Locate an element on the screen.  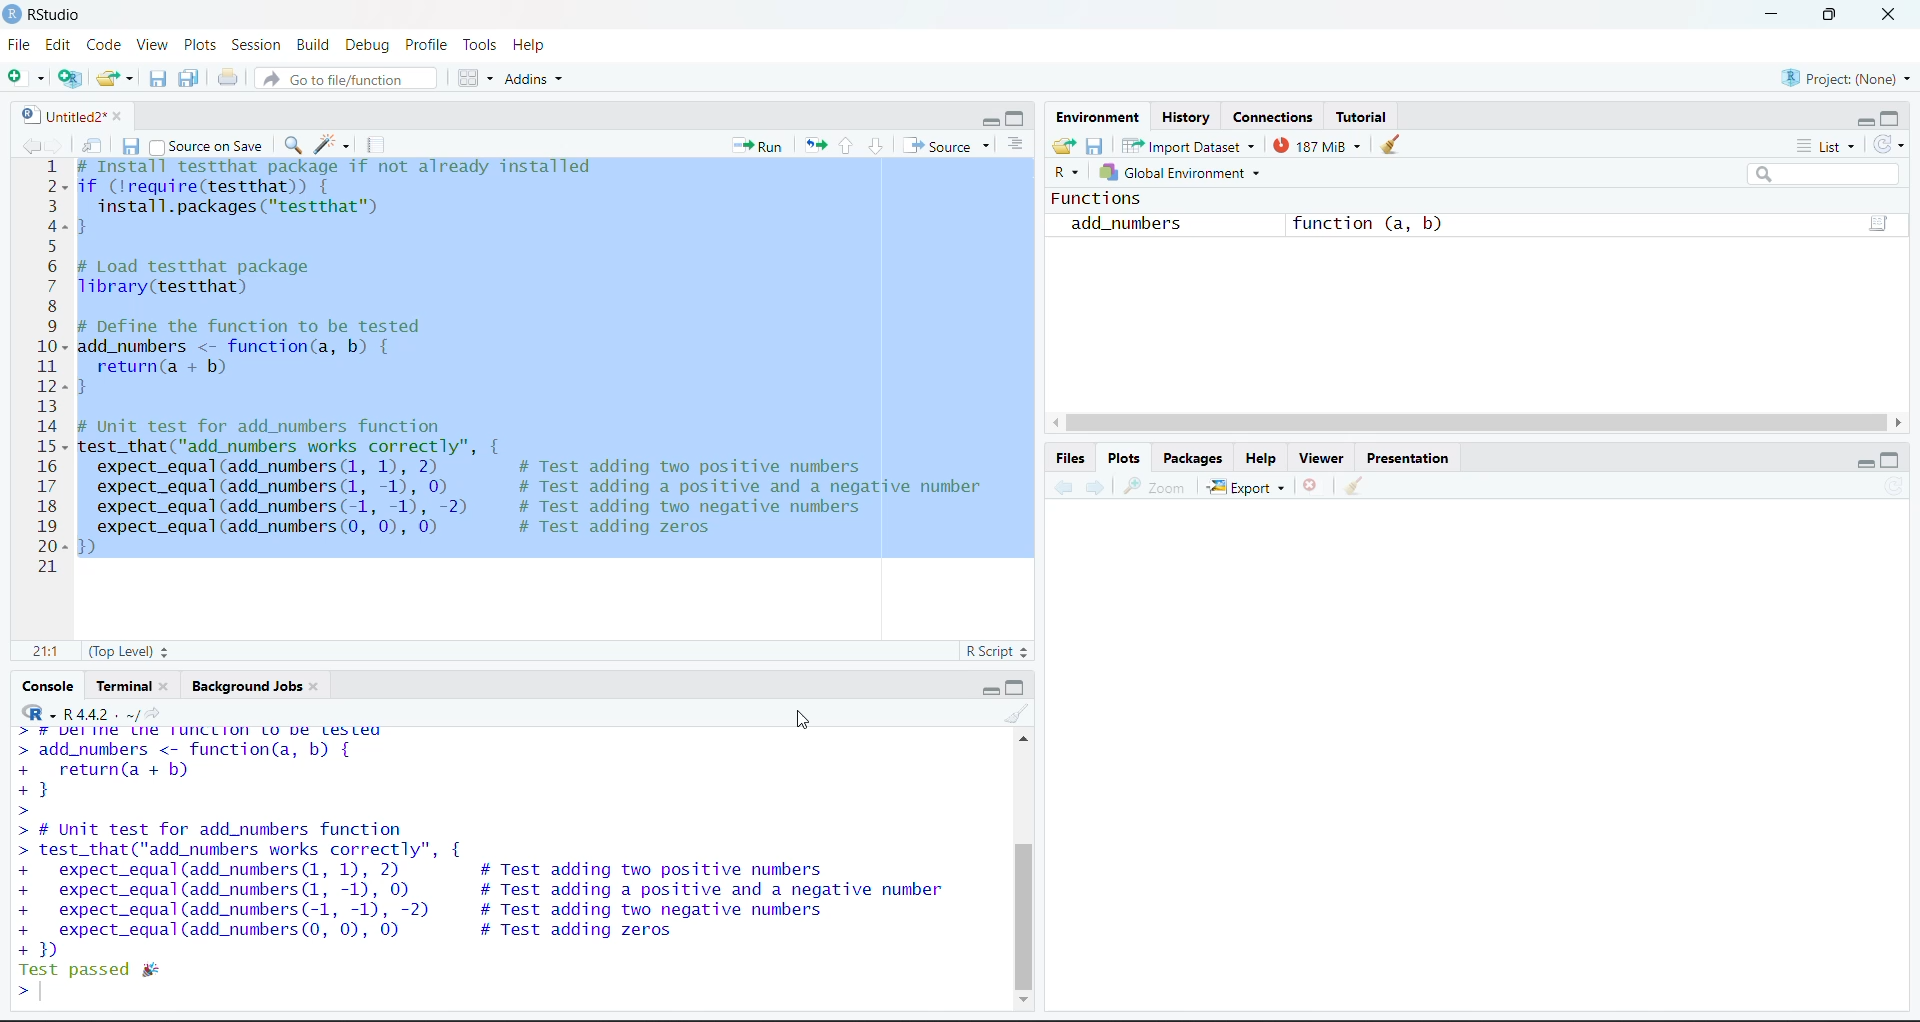
minimize is located at coordinates (990, 118).